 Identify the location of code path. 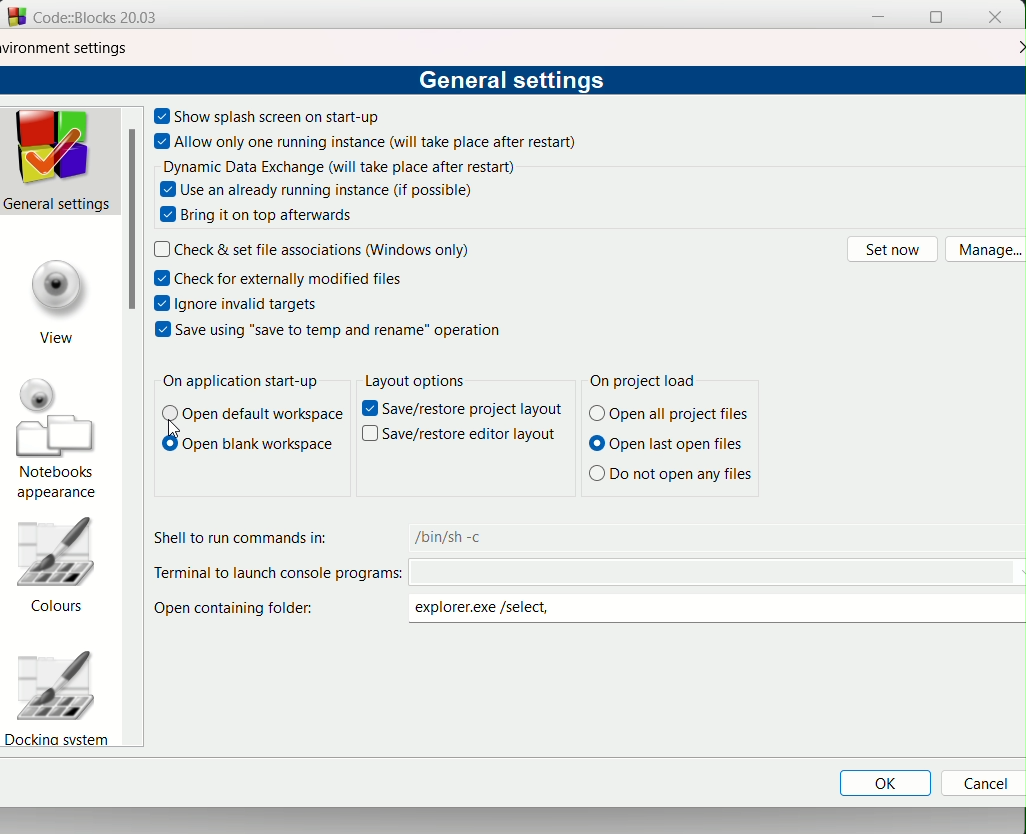
(717, 574).